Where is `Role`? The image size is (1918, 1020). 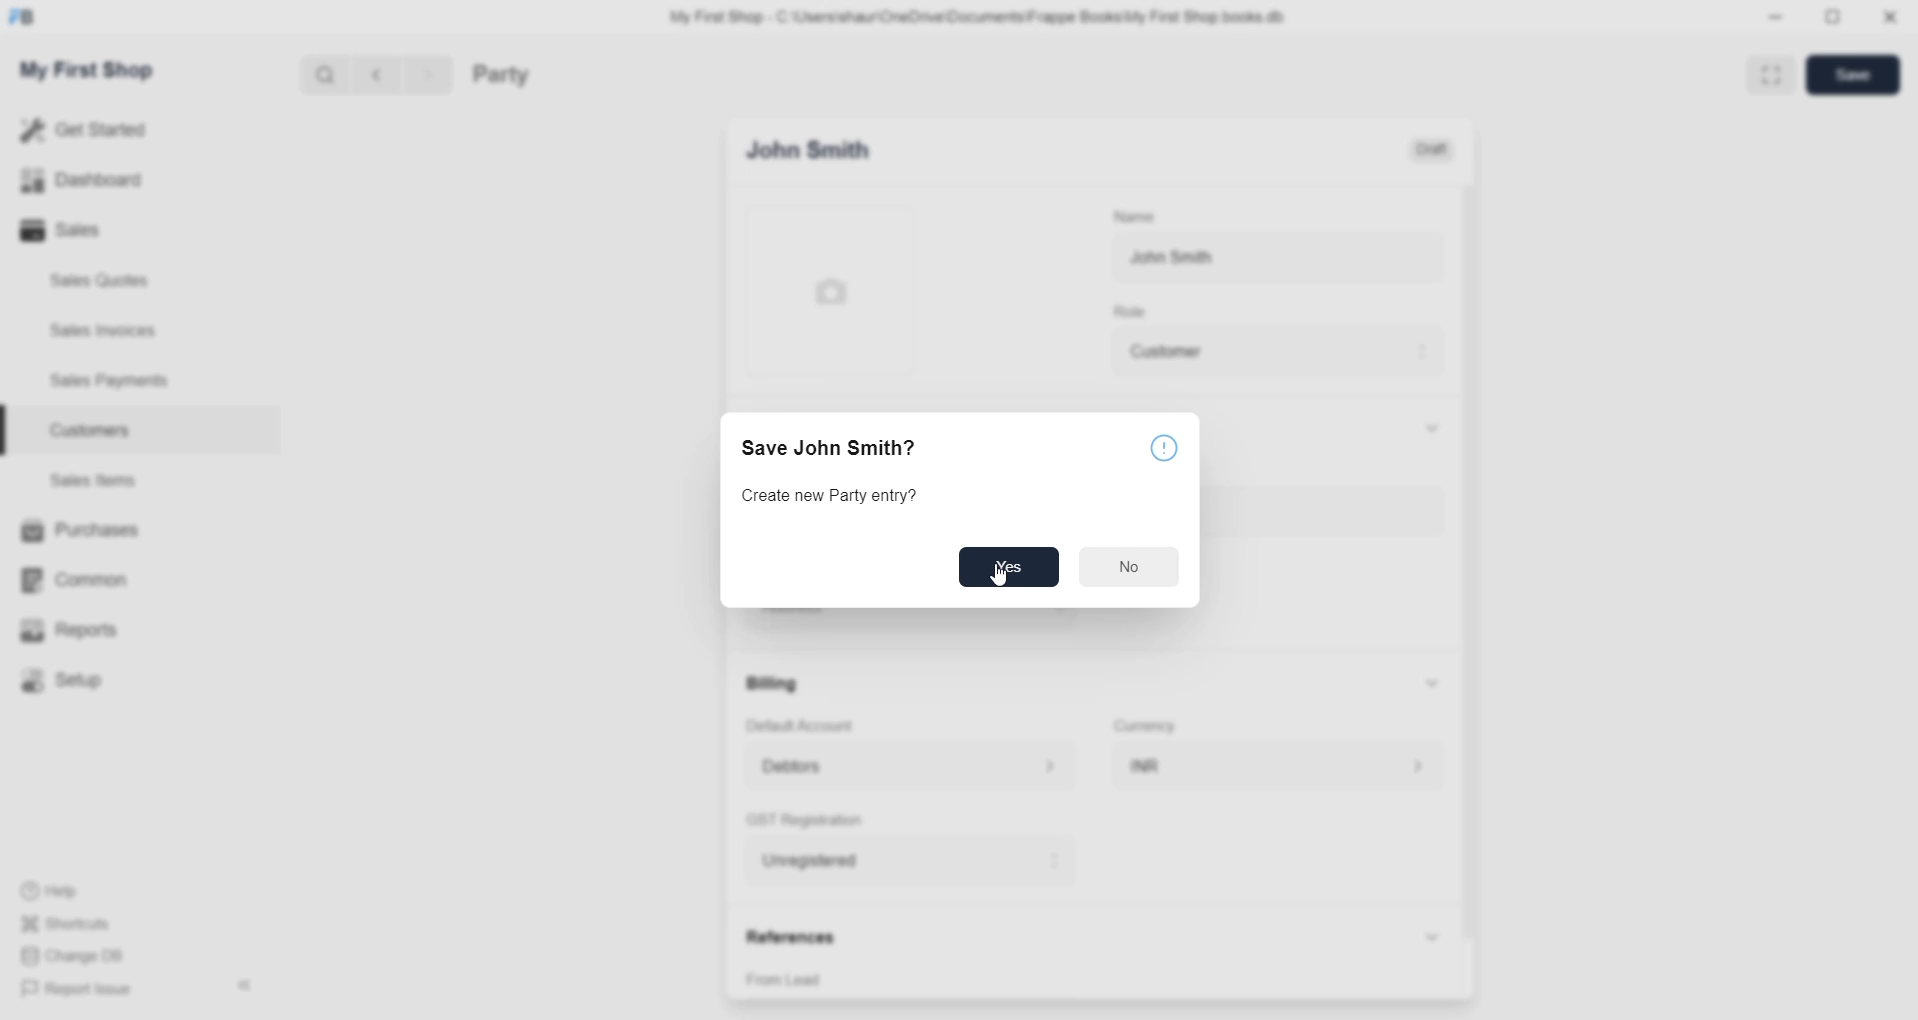 Role is located at coordinates (1137, 313).